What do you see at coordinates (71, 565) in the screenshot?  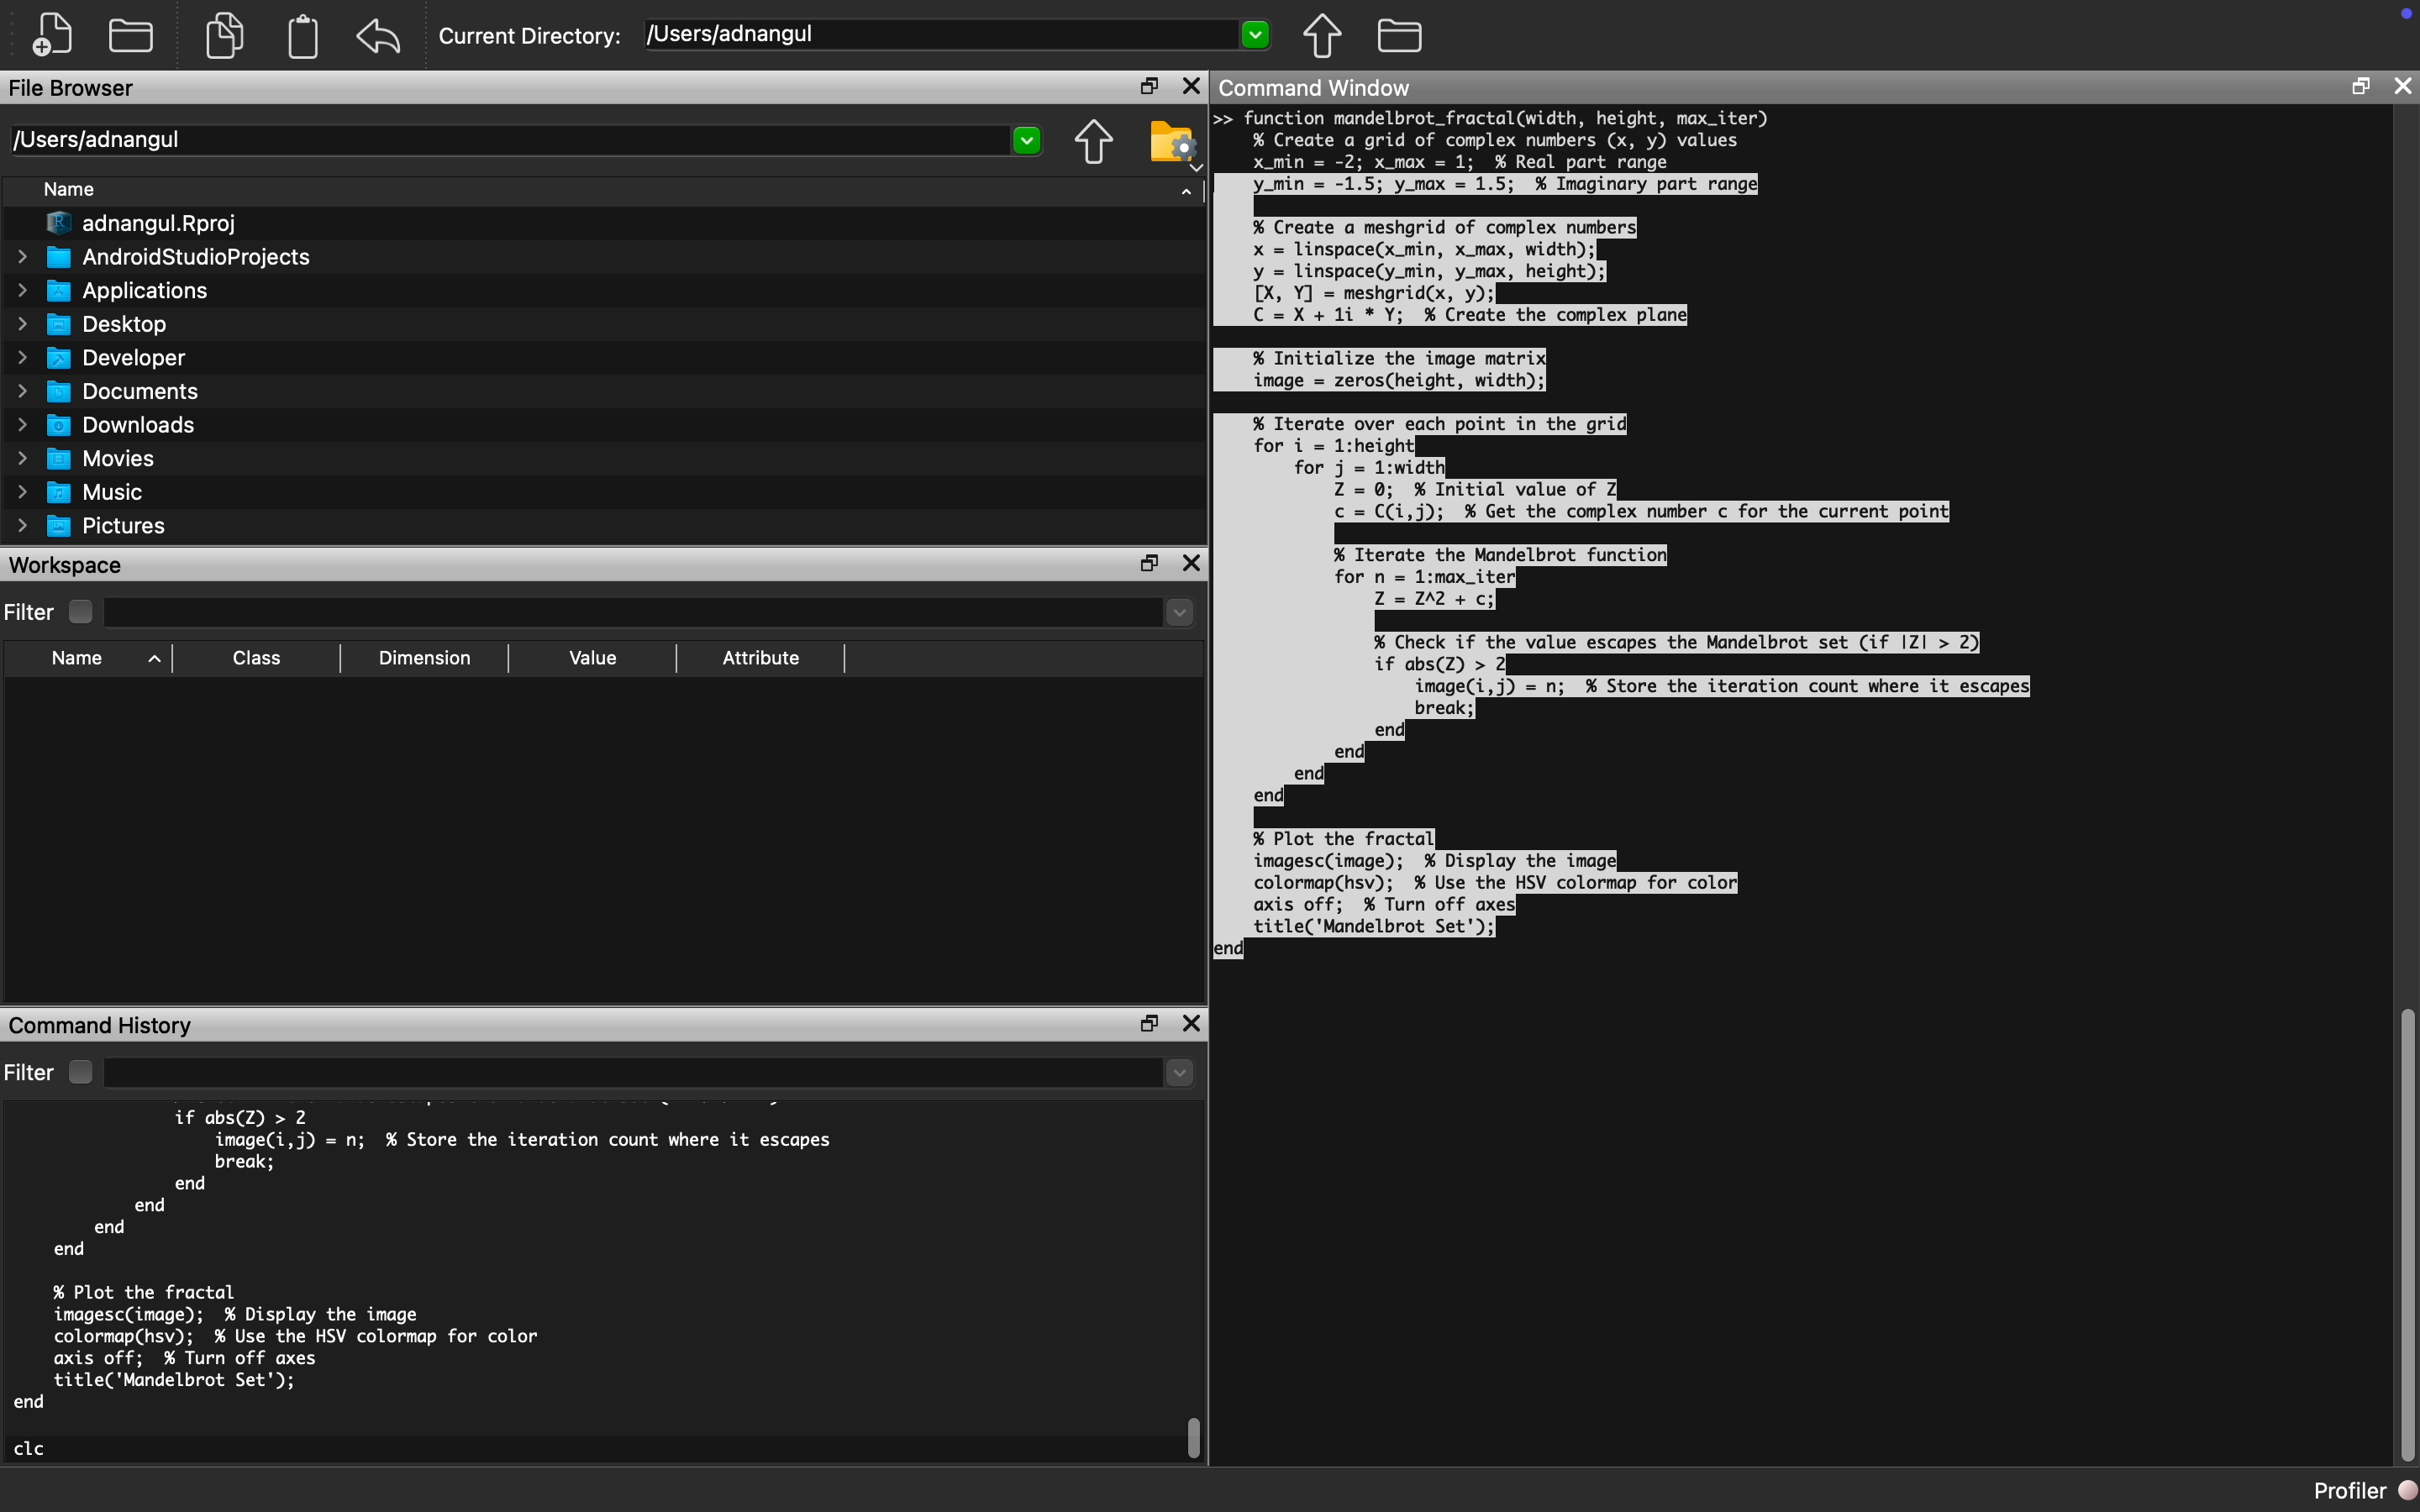 I see `Workspace` at bounding box center [71, 565].